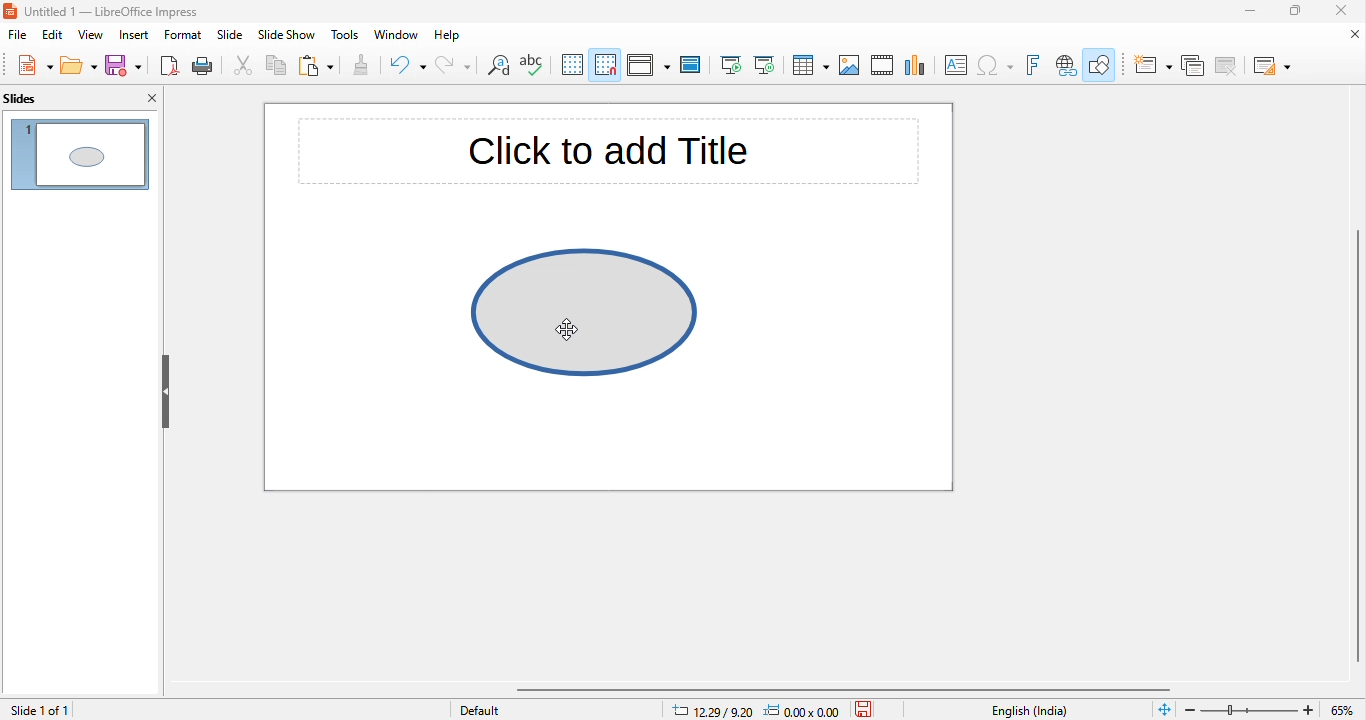  Describe the element at coordinates (1239, 14) in the screenshot. I see `minimize` at that location.